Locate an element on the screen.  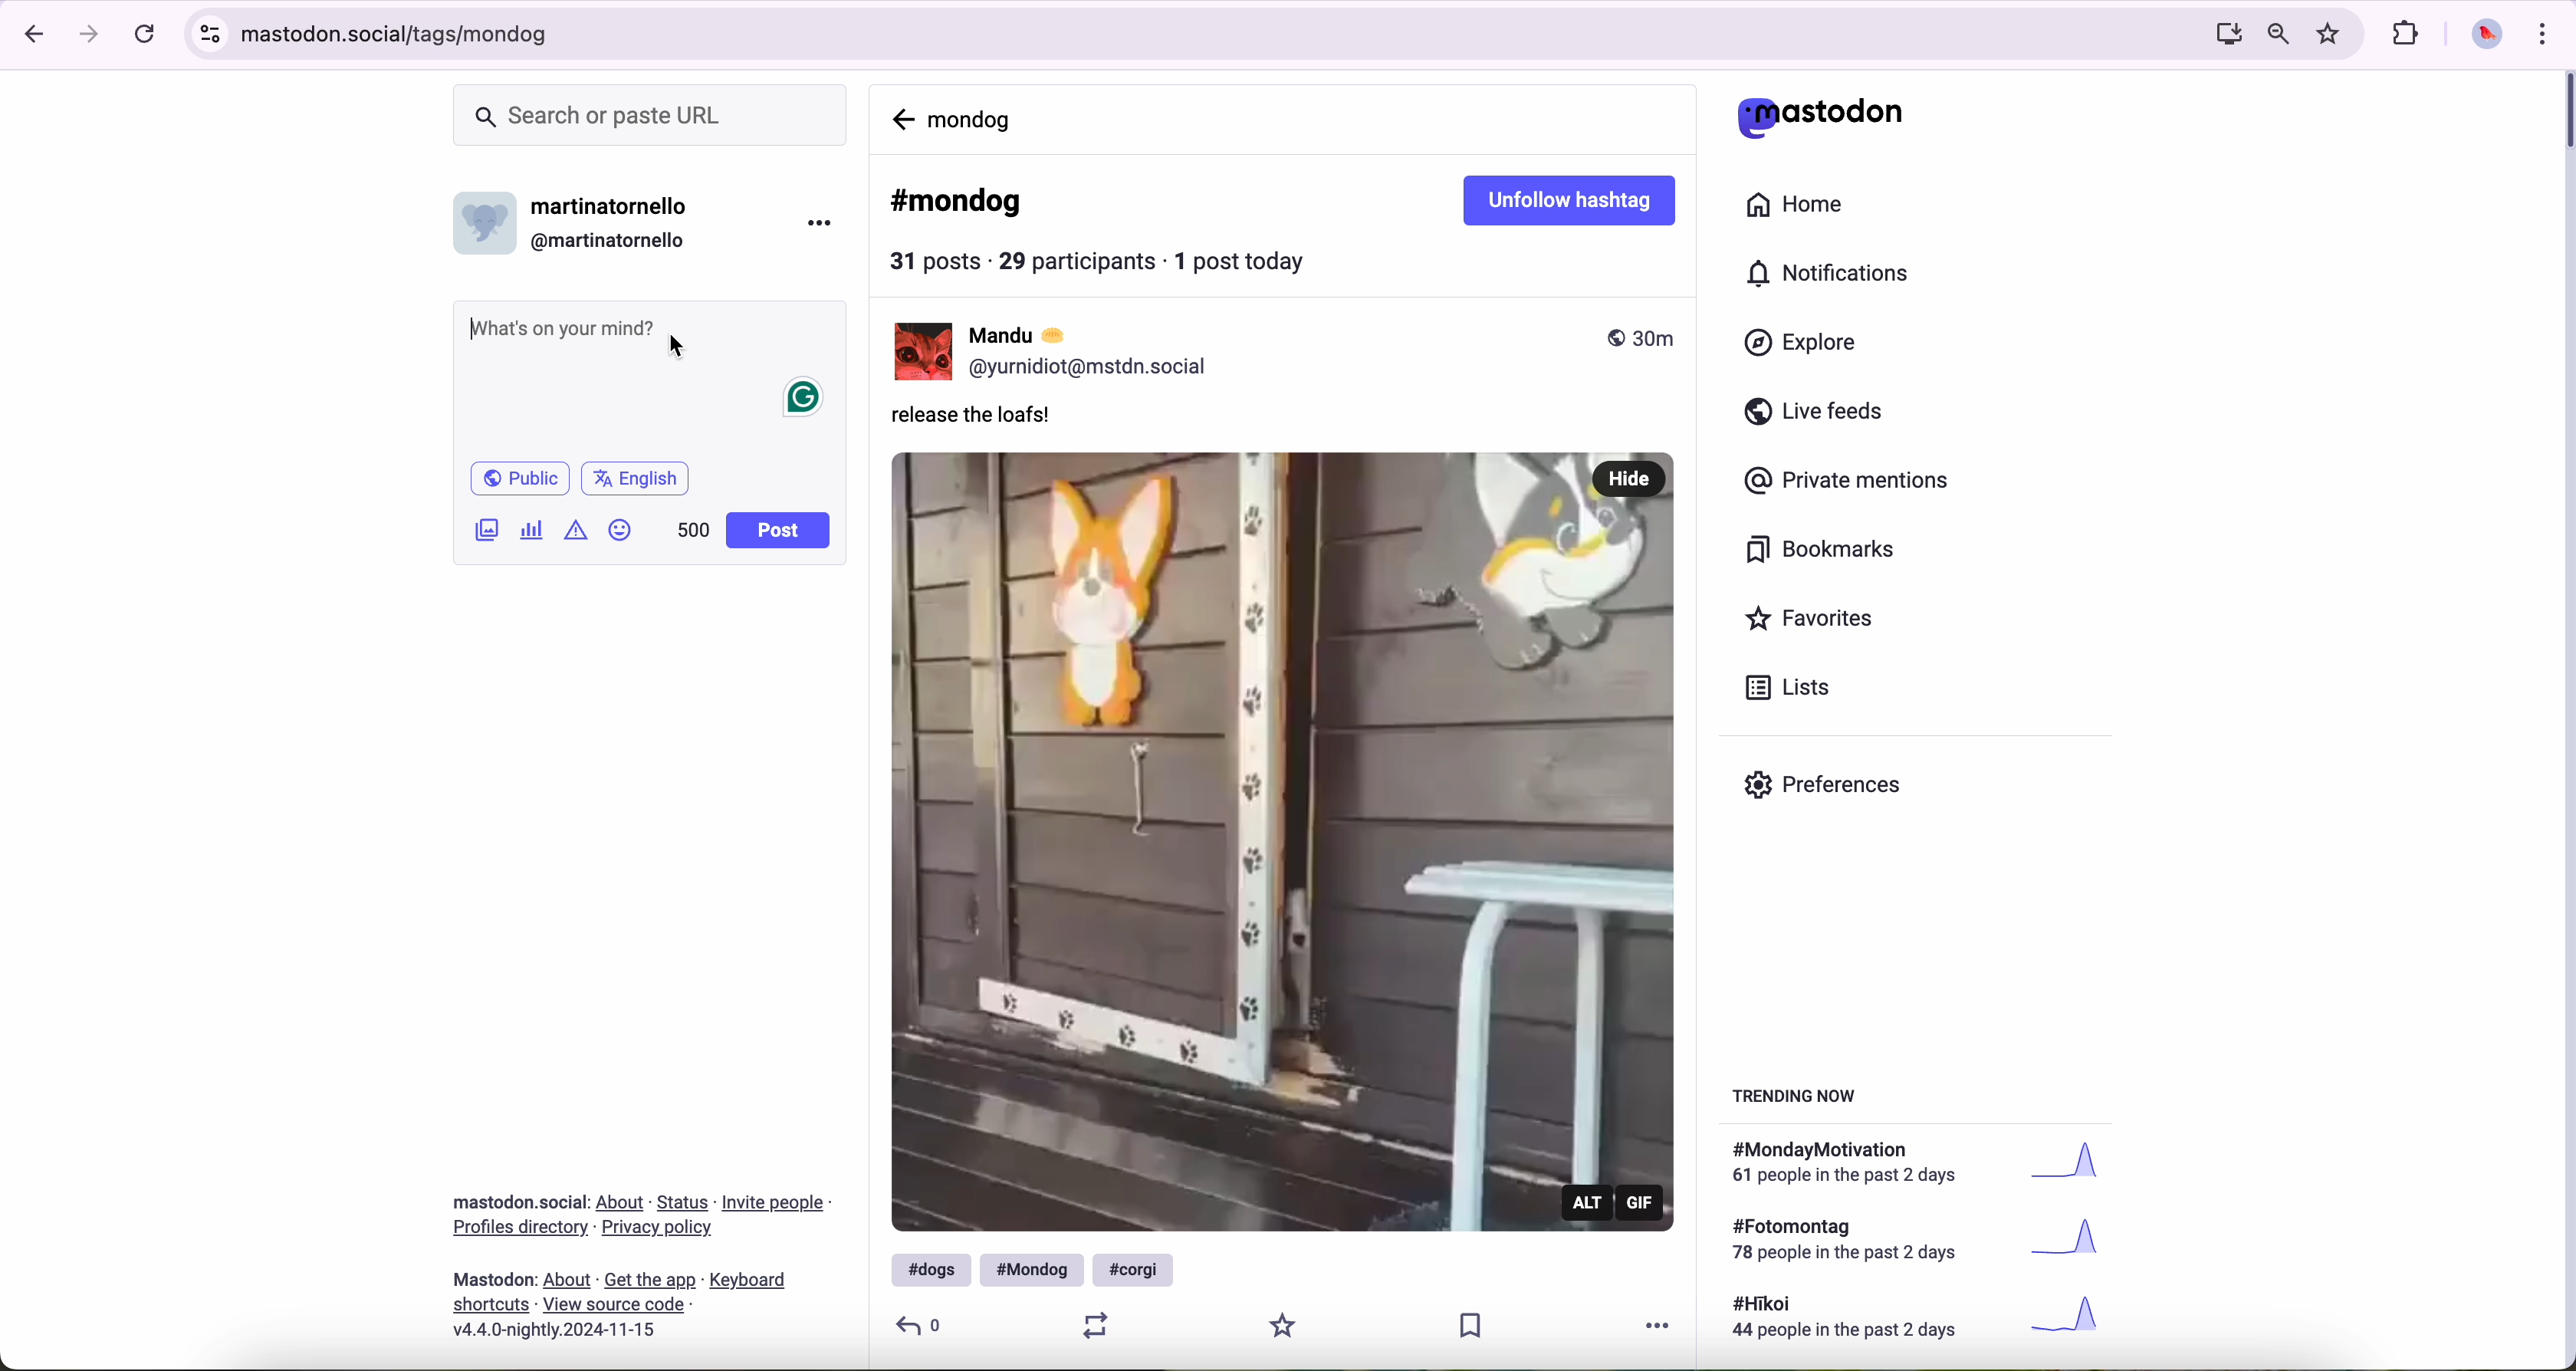
graph is located at coordinates (2081, 1166).